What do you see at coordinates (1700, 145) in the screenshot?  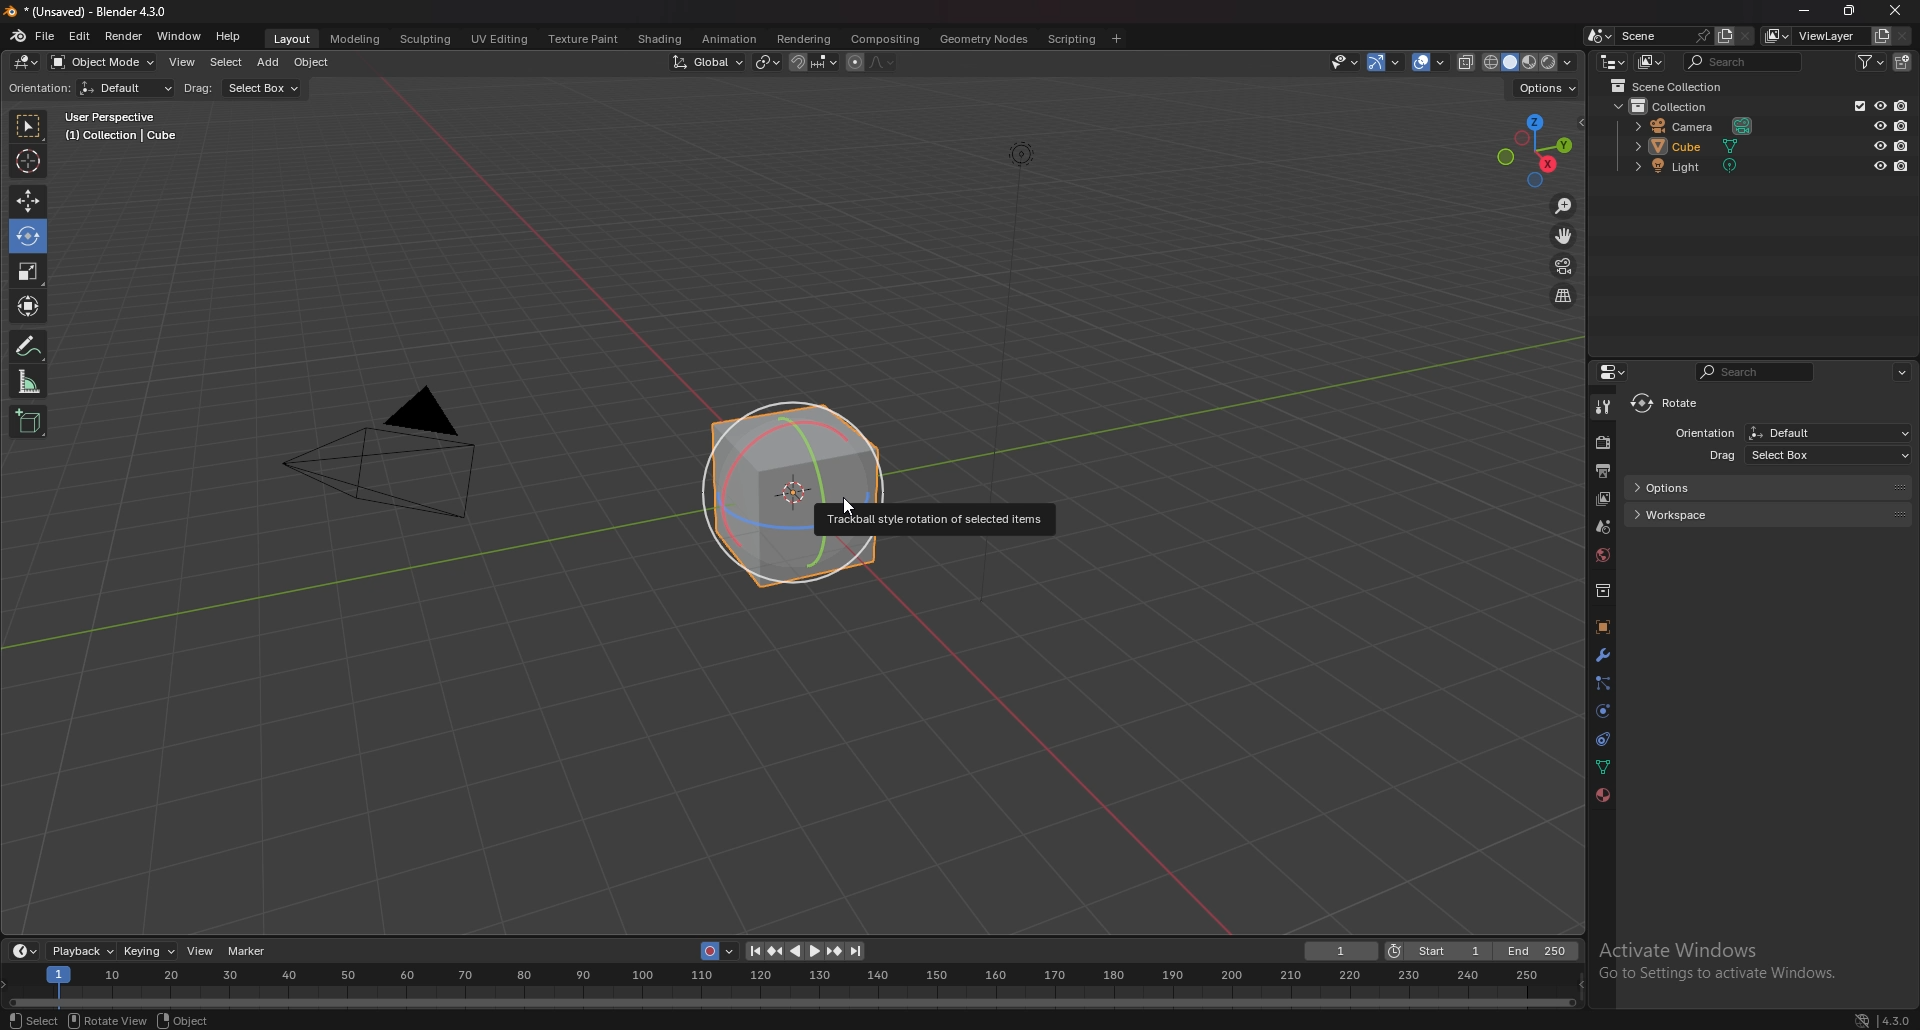 I see `cube` at bounding box center [1700, 145].